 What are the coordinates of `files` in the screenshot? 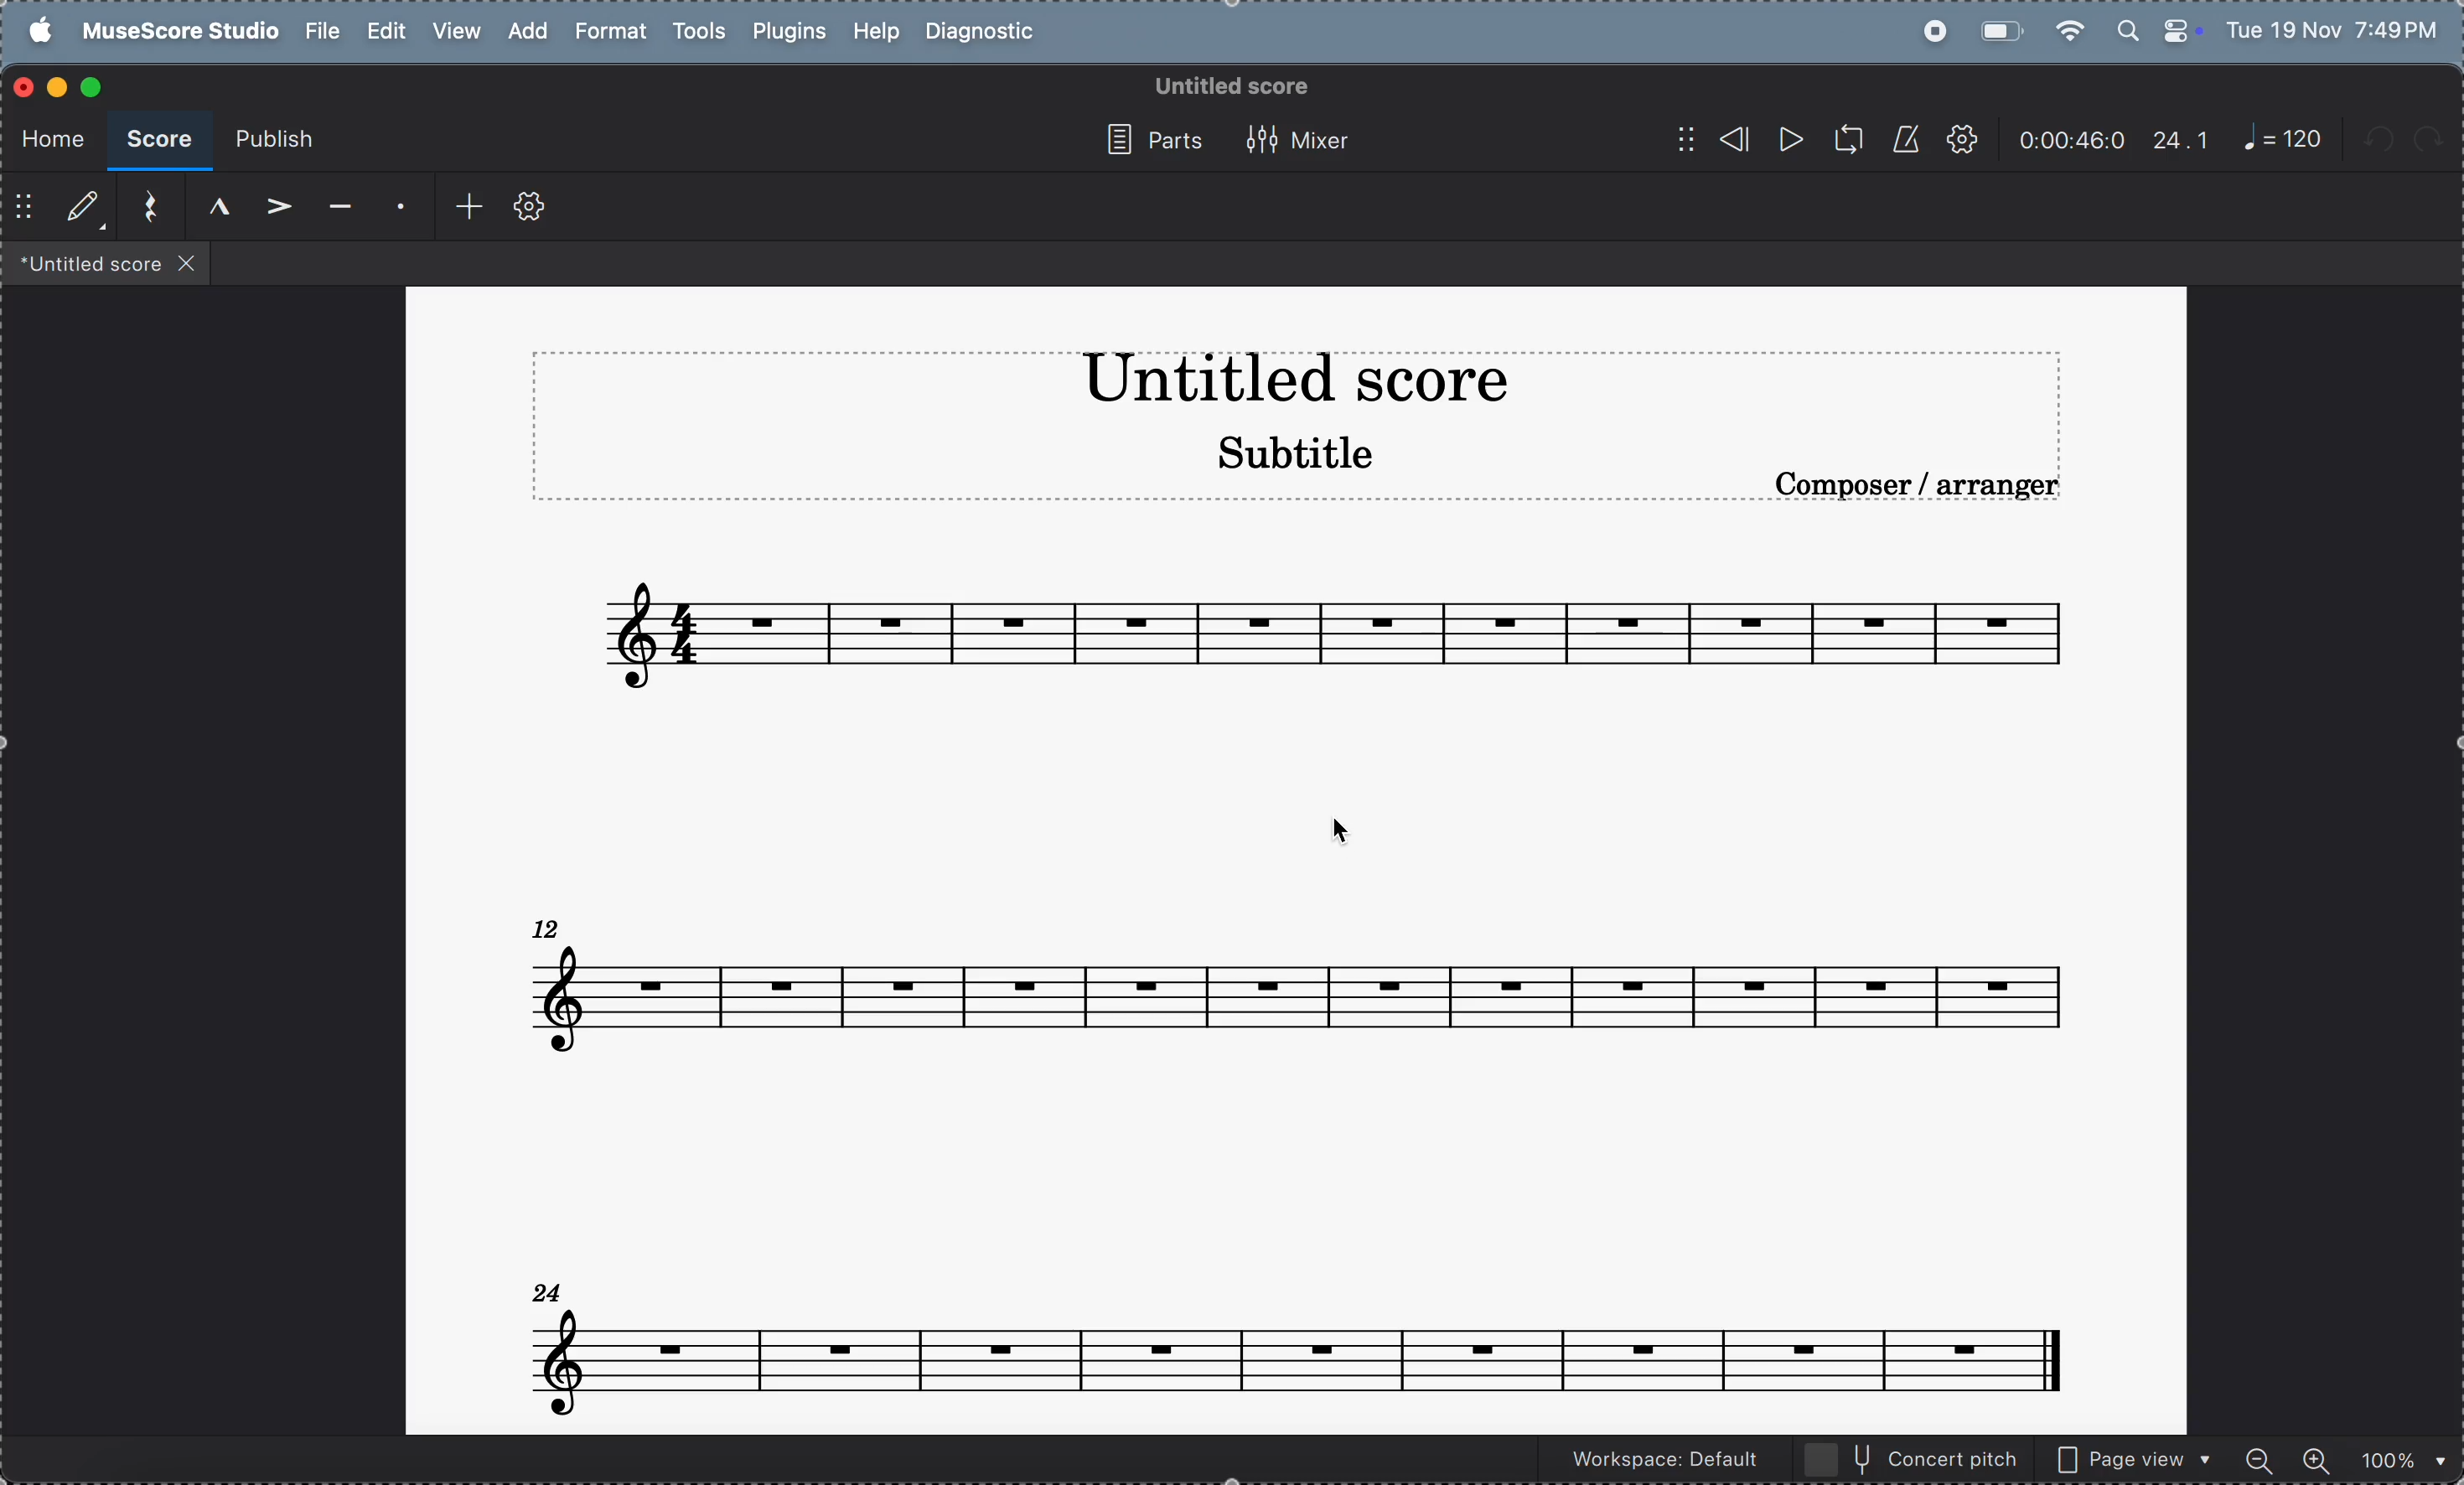 It's located at (107, 262).